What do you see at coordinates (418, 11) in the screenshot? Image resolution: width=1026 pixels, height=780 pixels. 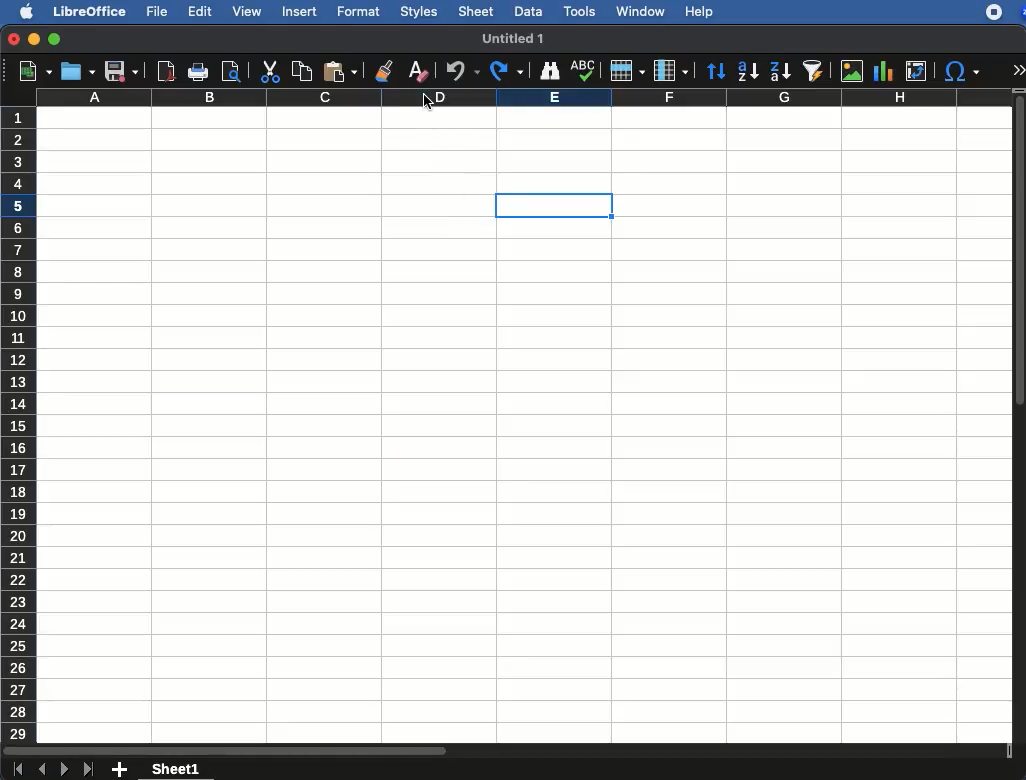 I see `styles` at bounding box center [418, 11].